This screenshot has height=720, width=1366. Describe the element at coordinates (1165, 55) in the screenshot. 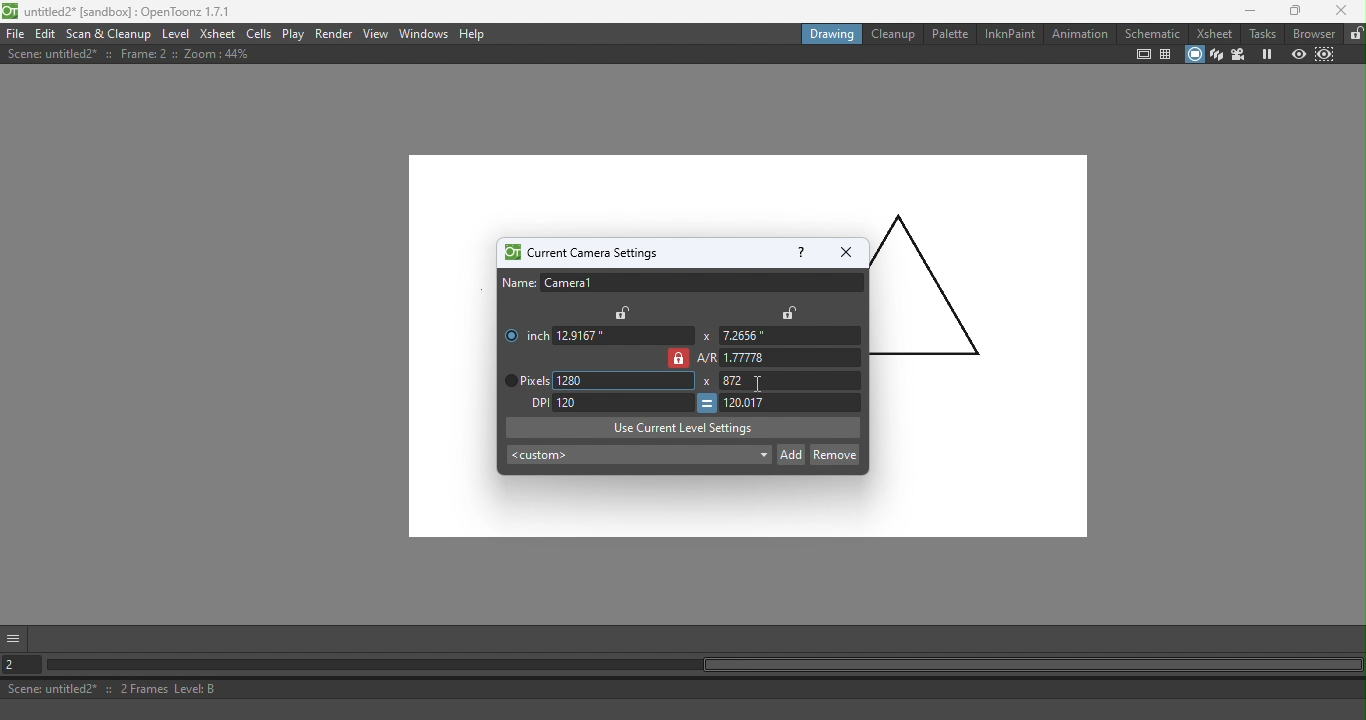

I see `Field guide` at that location.